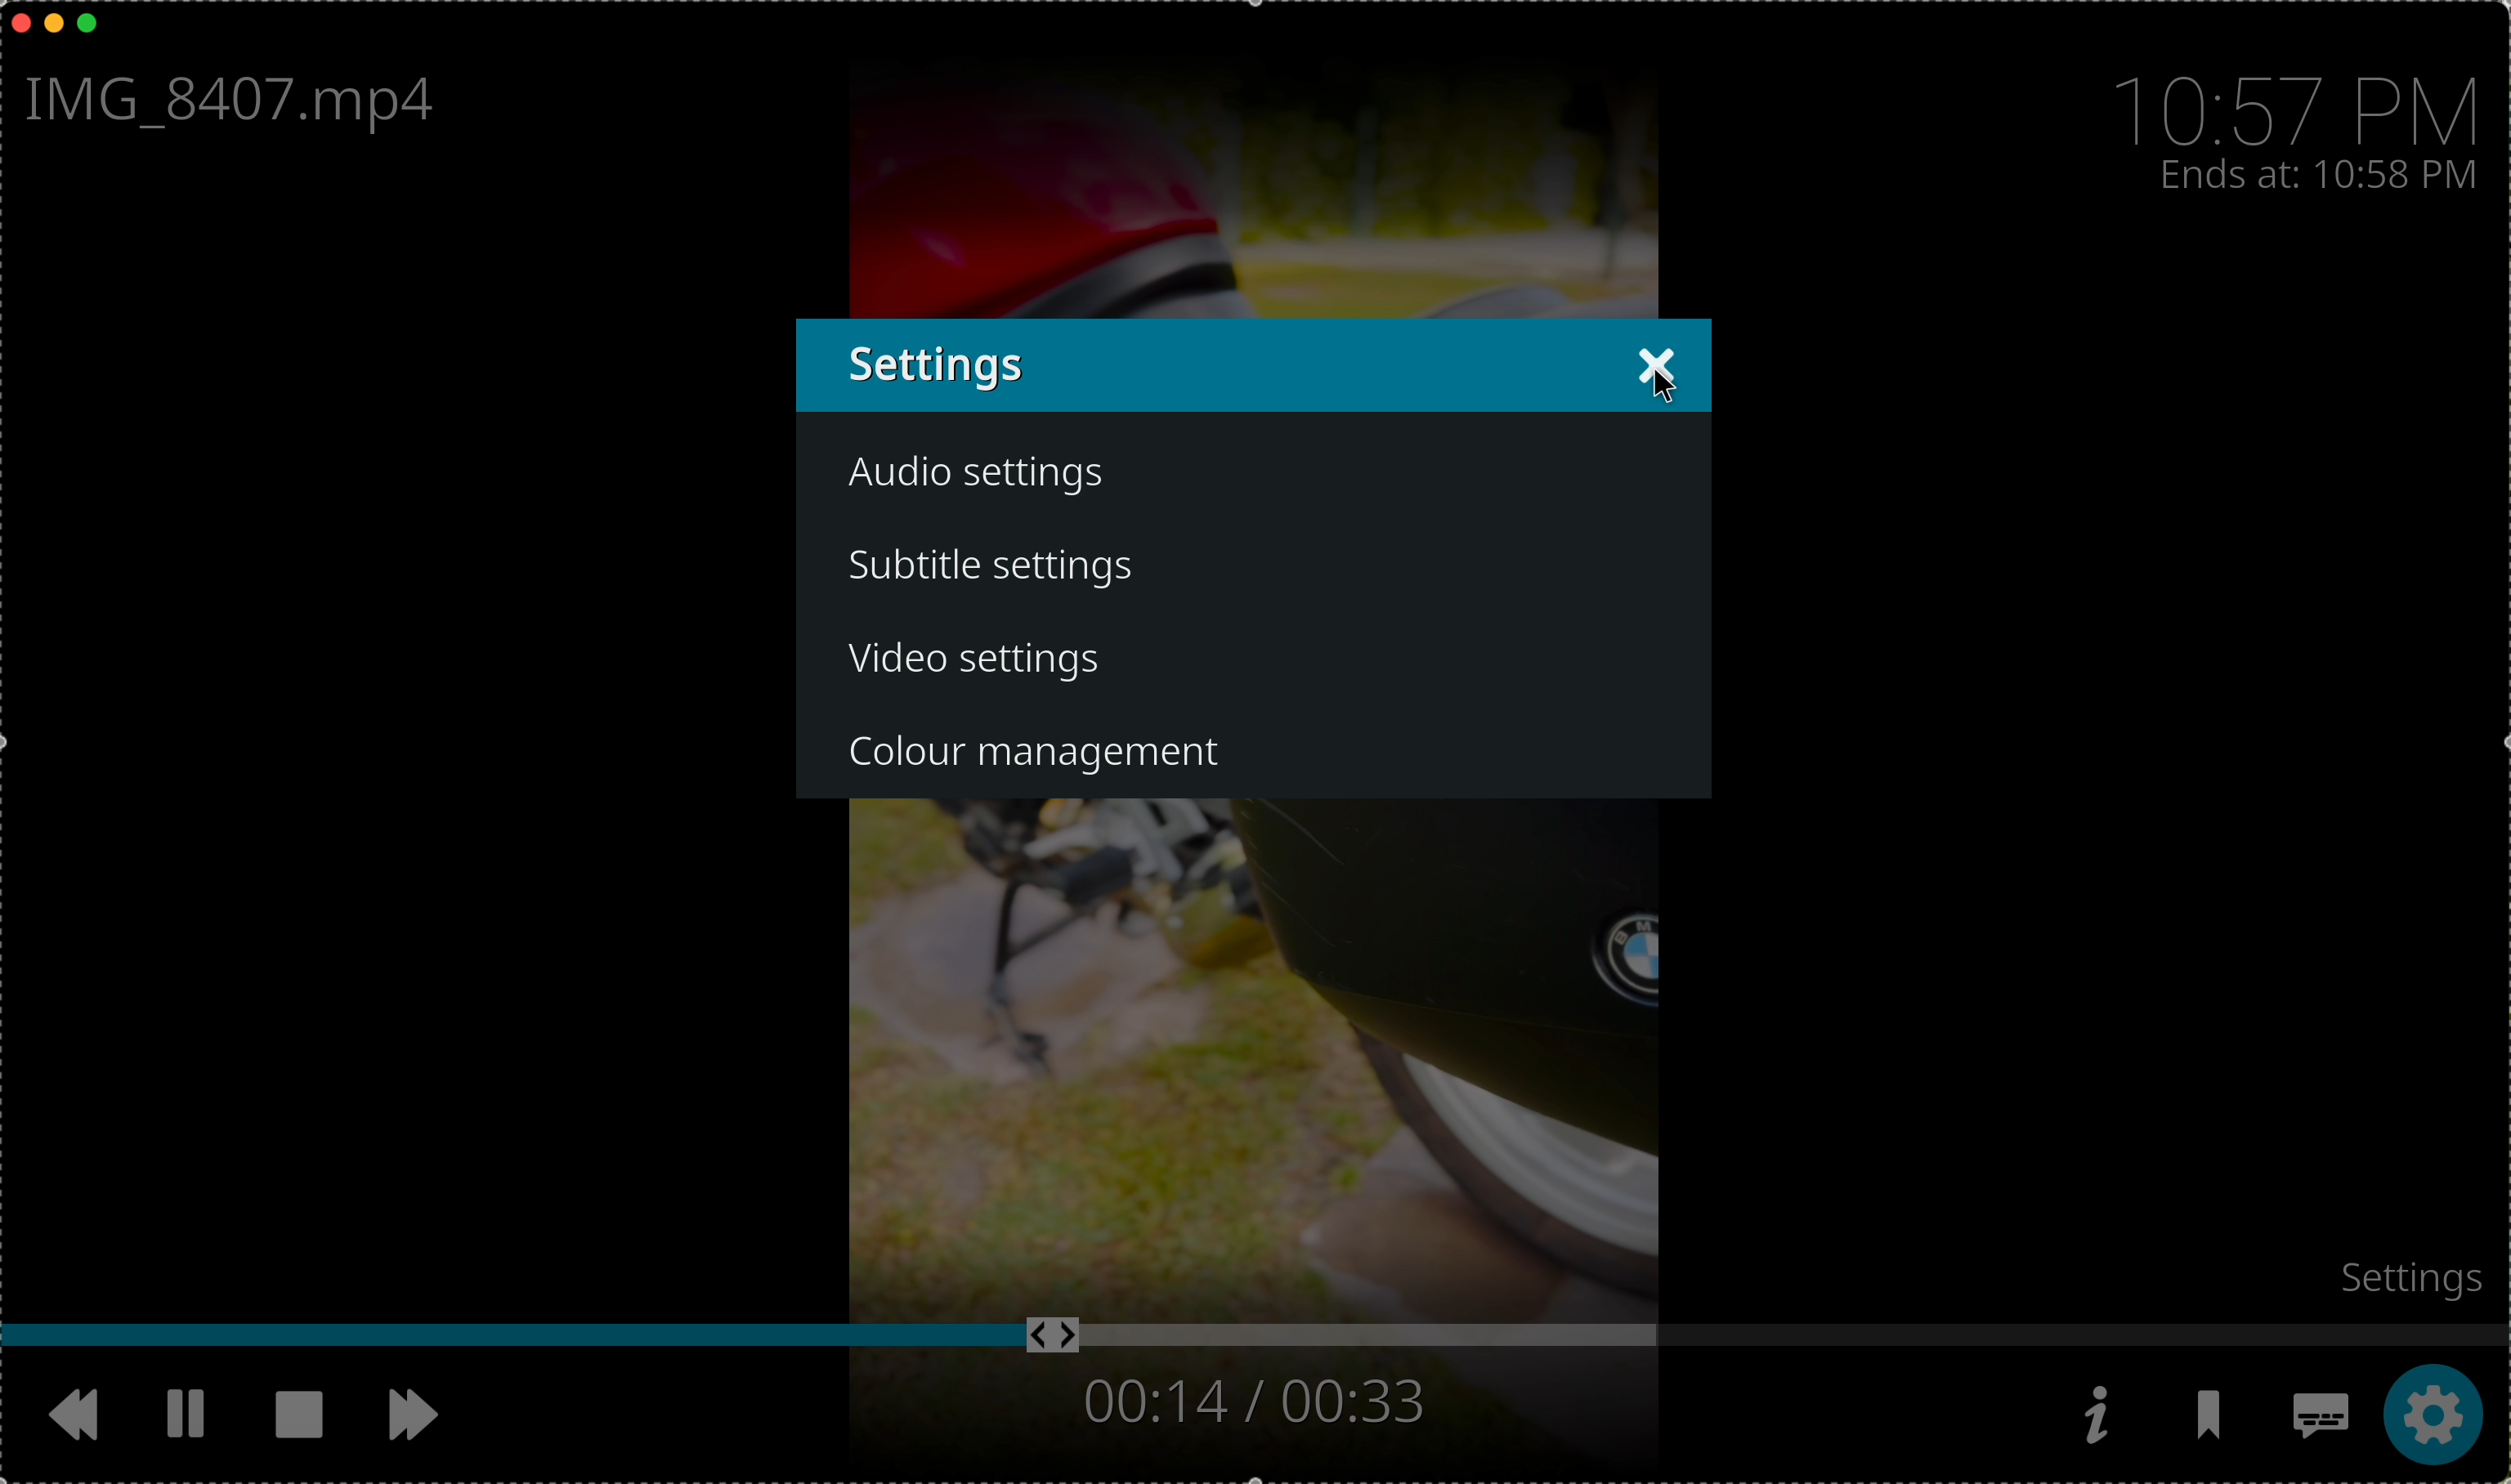 The height and width of the screenshot is (1484, 2511). I want to click on subtitle settings, so click(1000, 570).